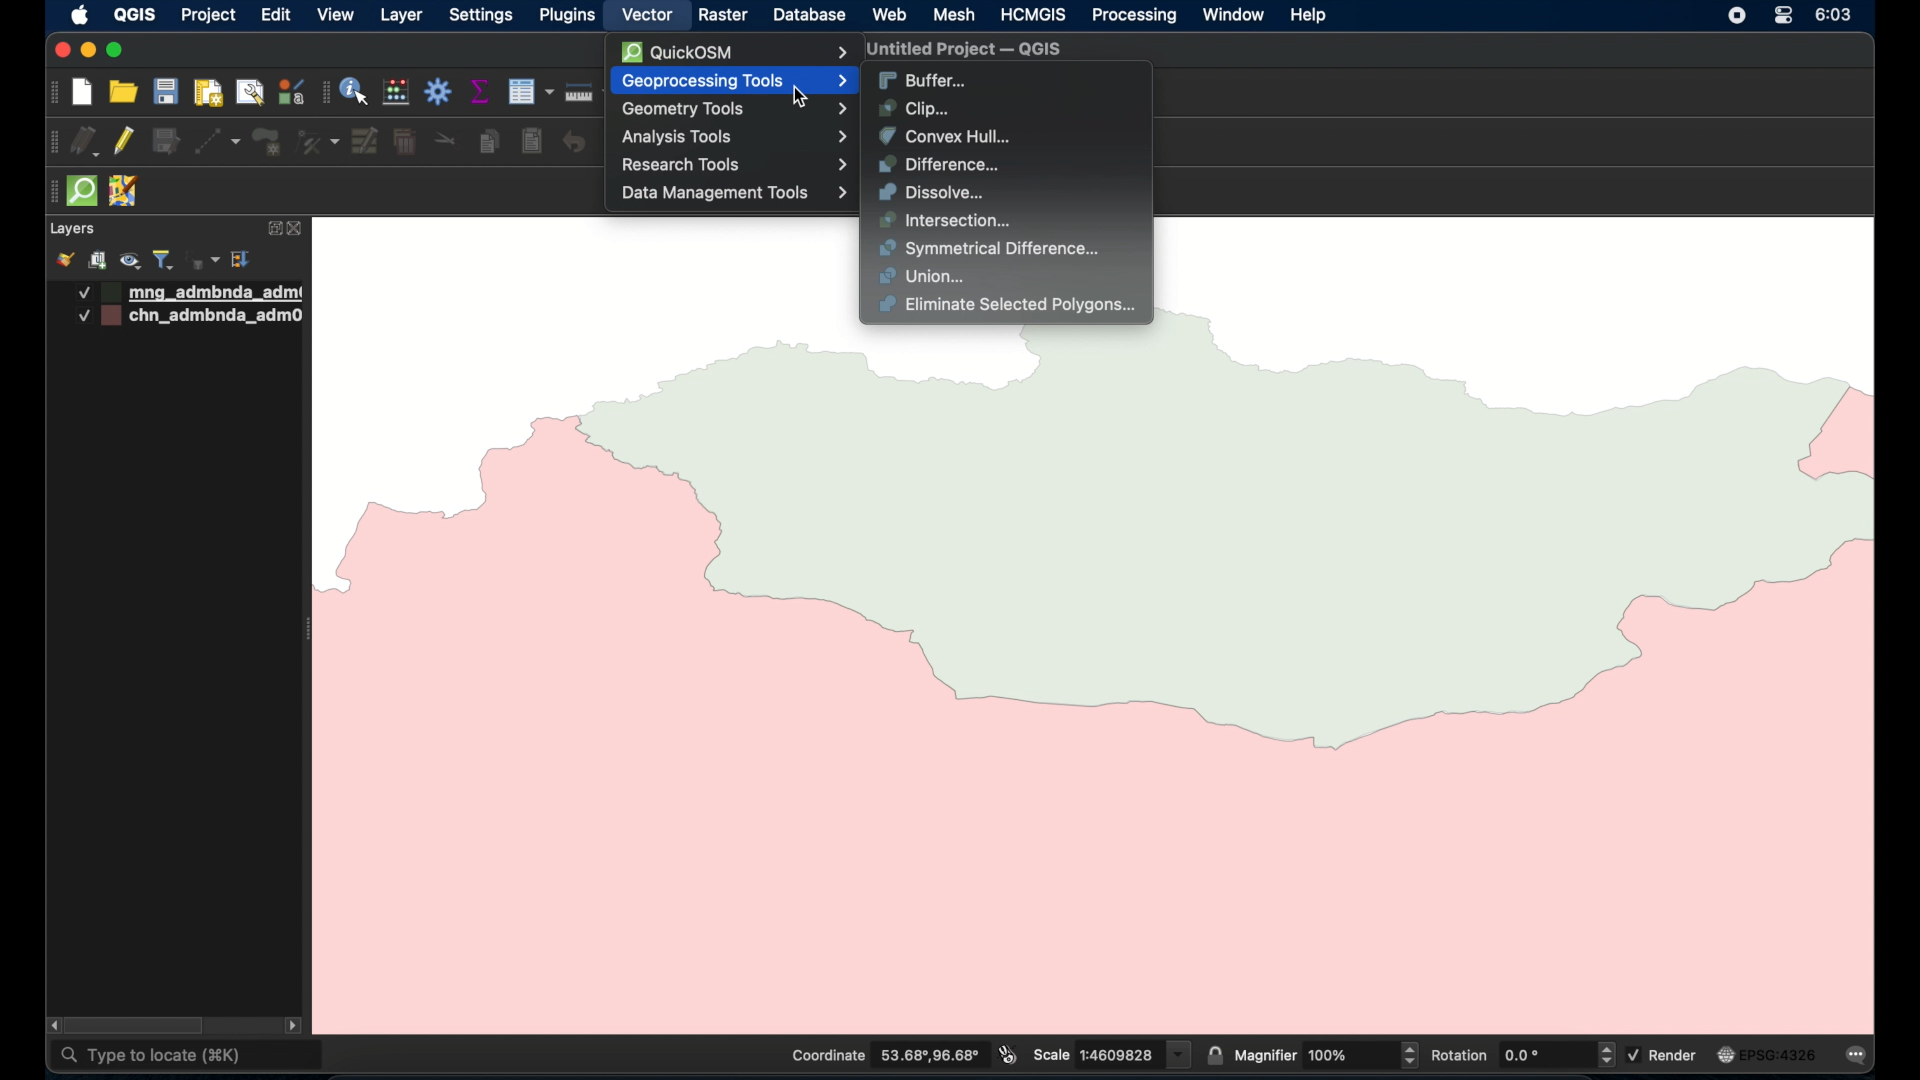 This screenshot has width=1920, height=1080. I want to click on toolbox, so click(439, 91).